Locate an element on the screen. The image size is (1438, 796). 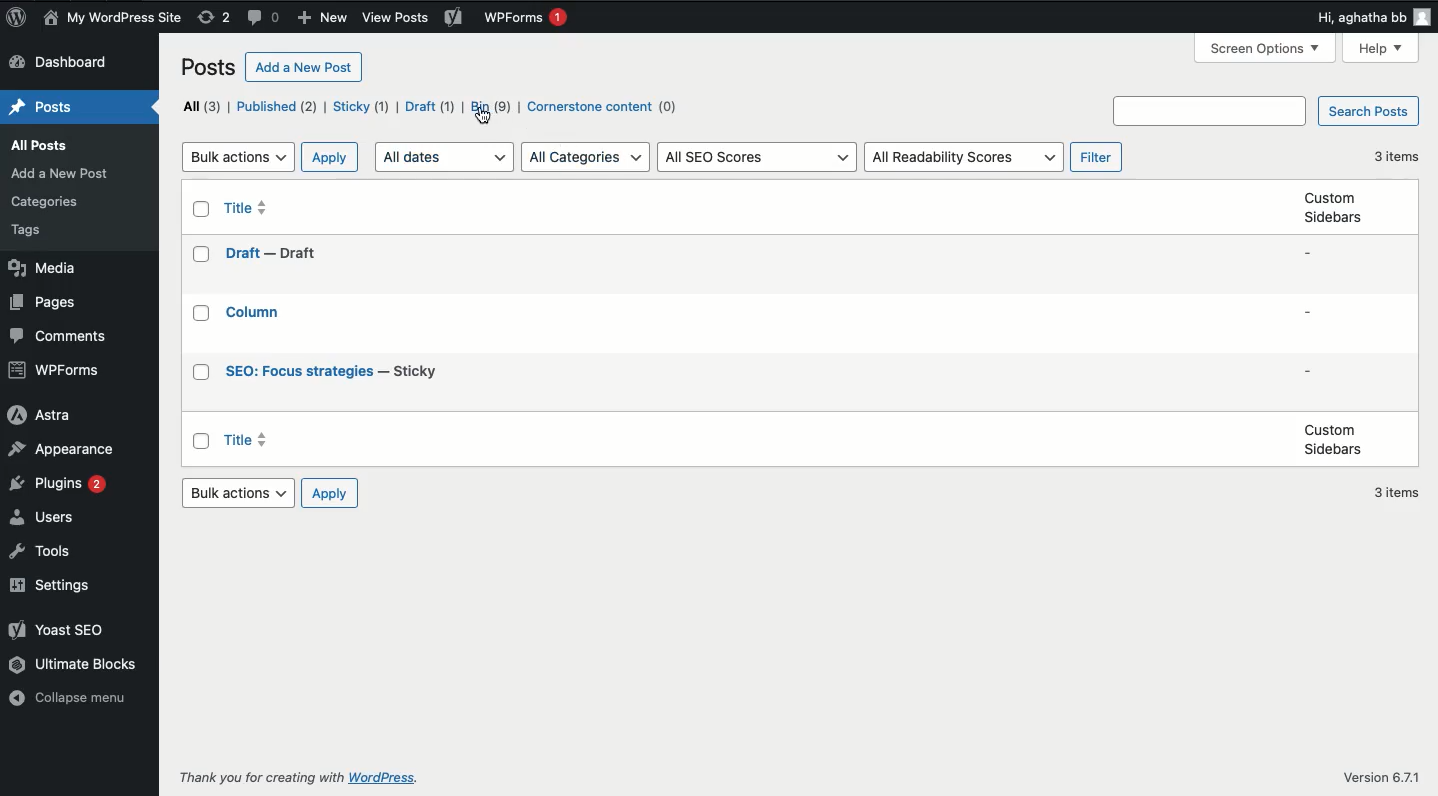
Help is located at coordinates (1380, 50).